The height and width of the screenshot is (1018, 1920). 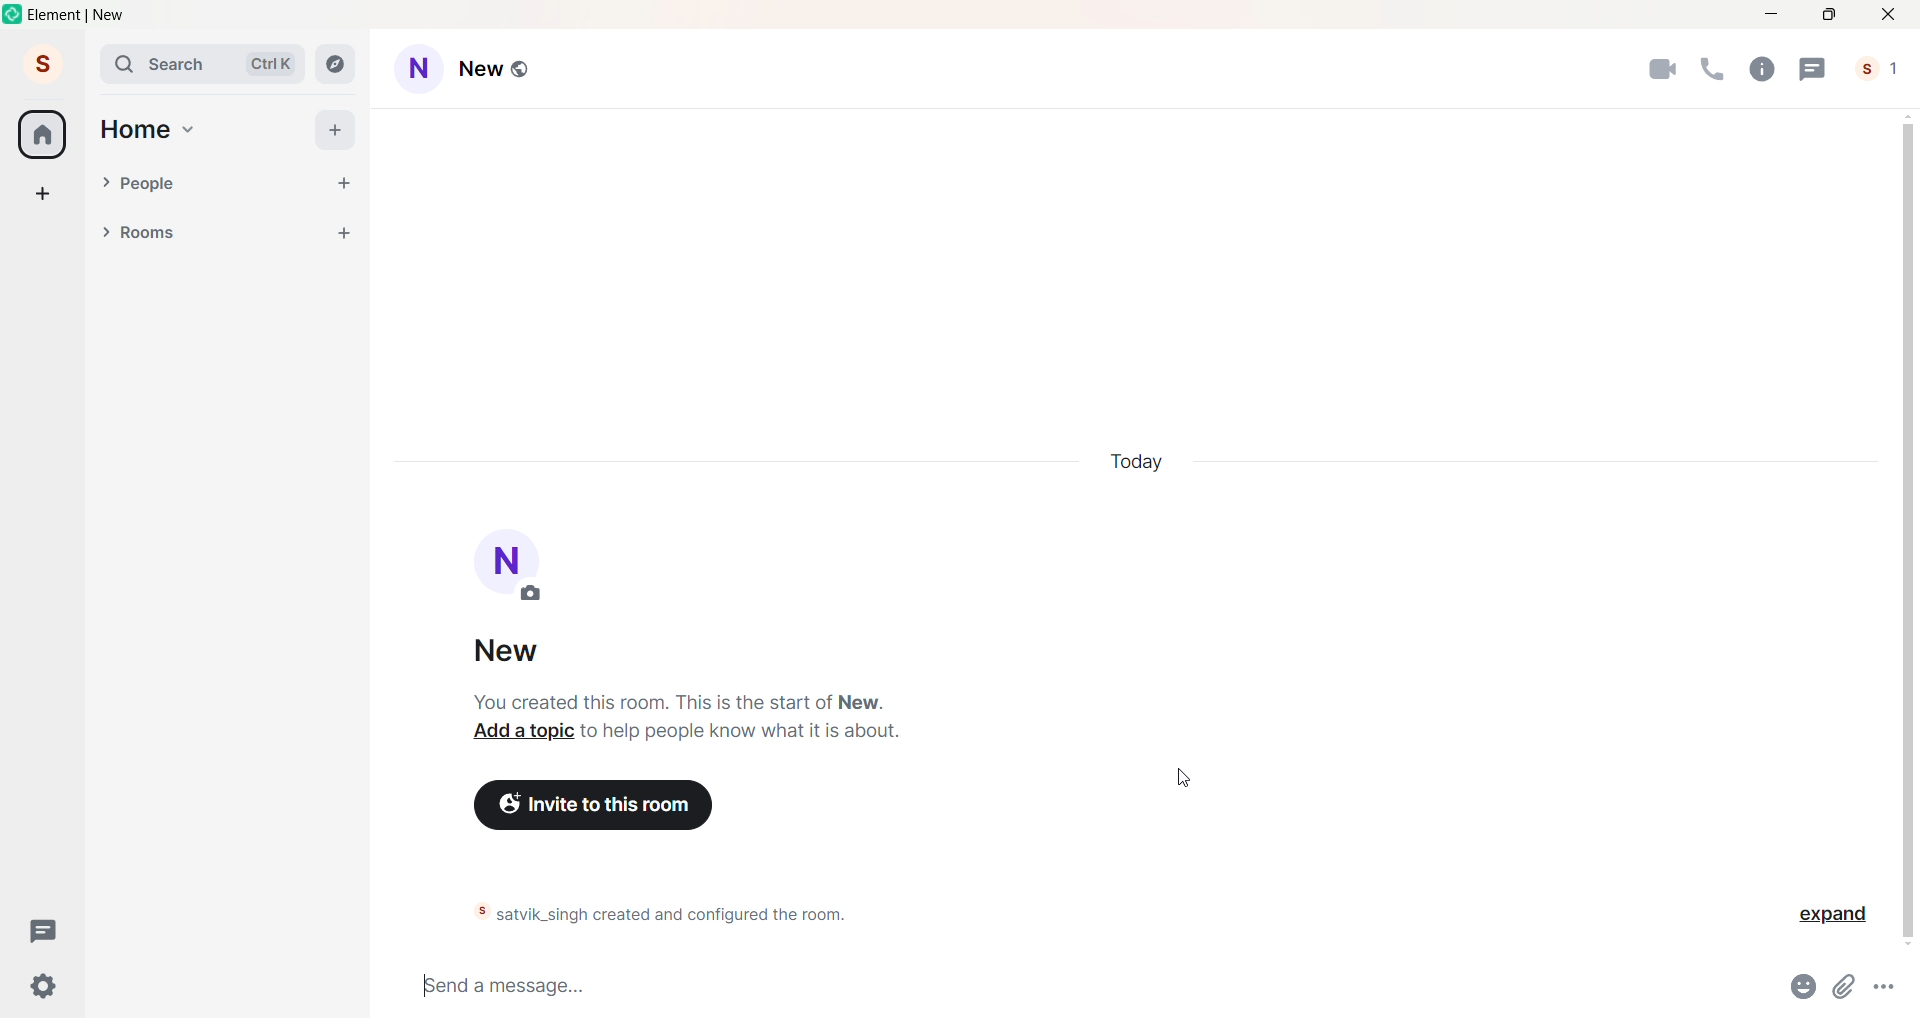 I want to click on Add, so click(x=334, y=130).